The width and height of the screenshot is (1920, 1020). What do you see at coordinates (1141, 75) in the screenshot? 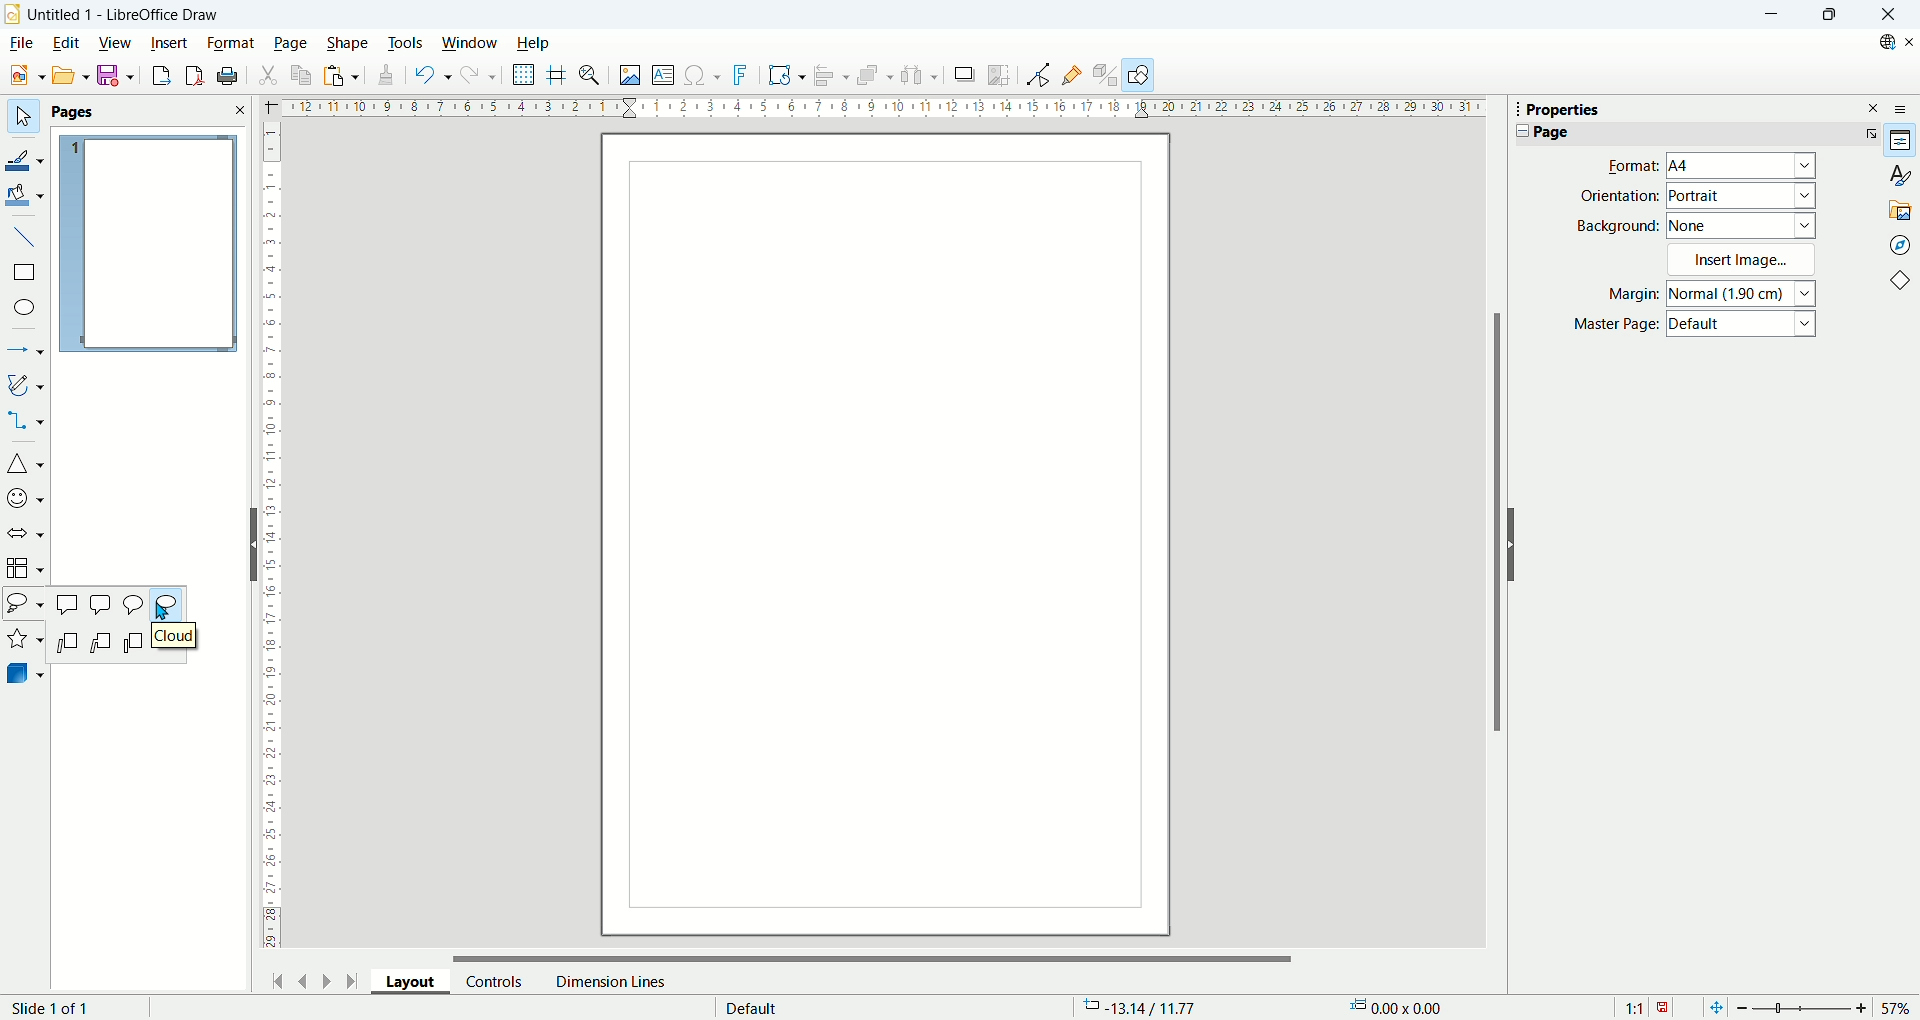
I see `draw function` at bounding box center [1141, 75].